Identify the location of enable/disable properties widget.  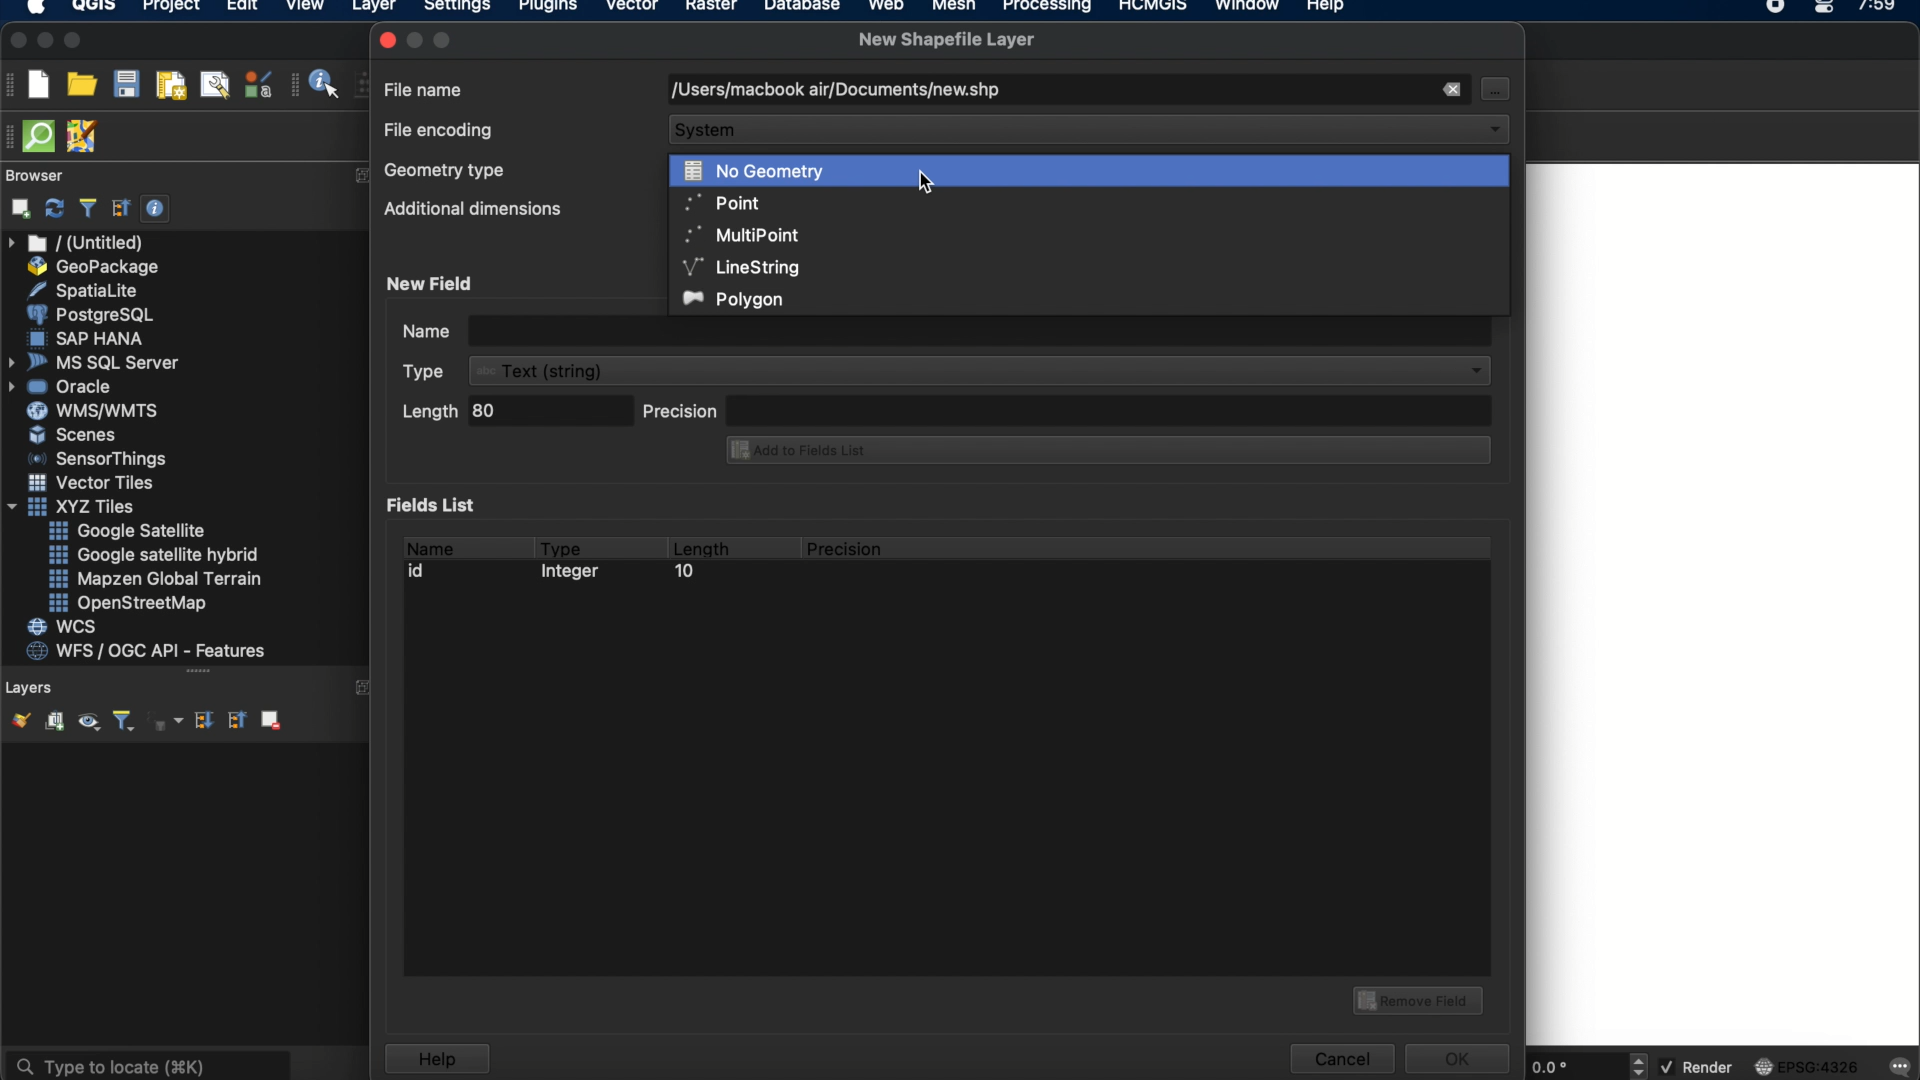
(156, 209).